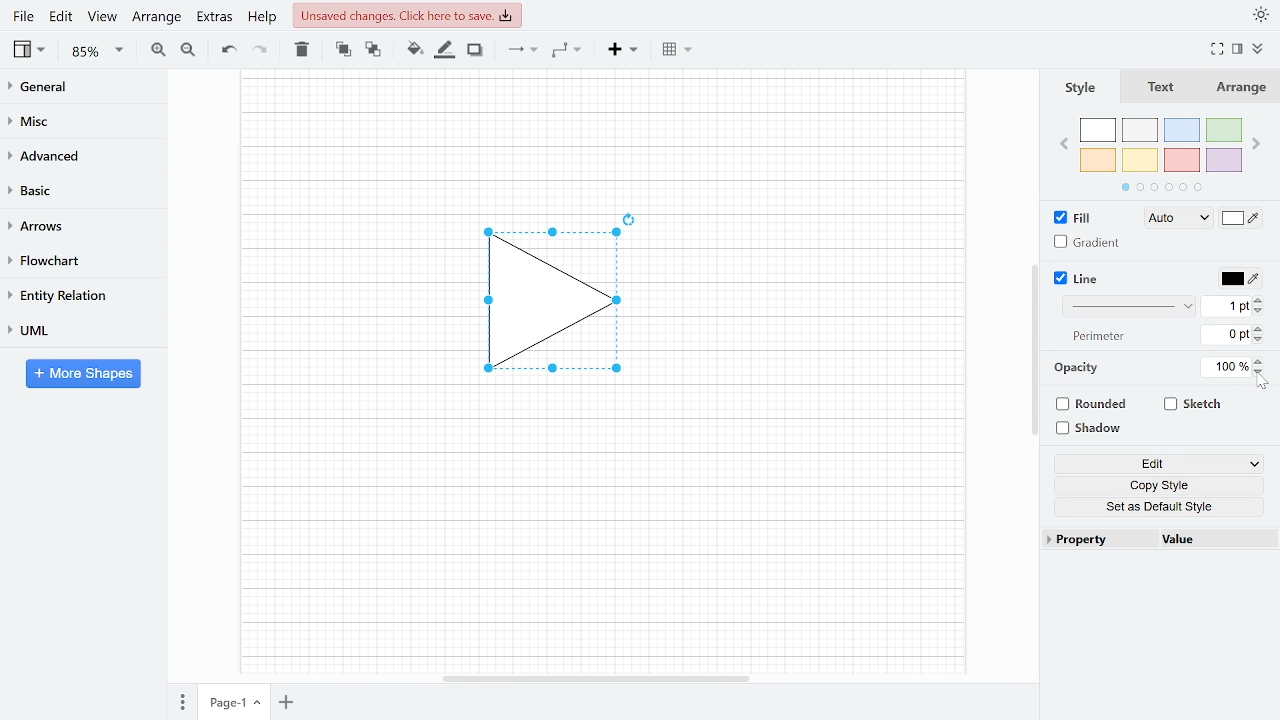  I want to click on Arrows, so click(74, 225).